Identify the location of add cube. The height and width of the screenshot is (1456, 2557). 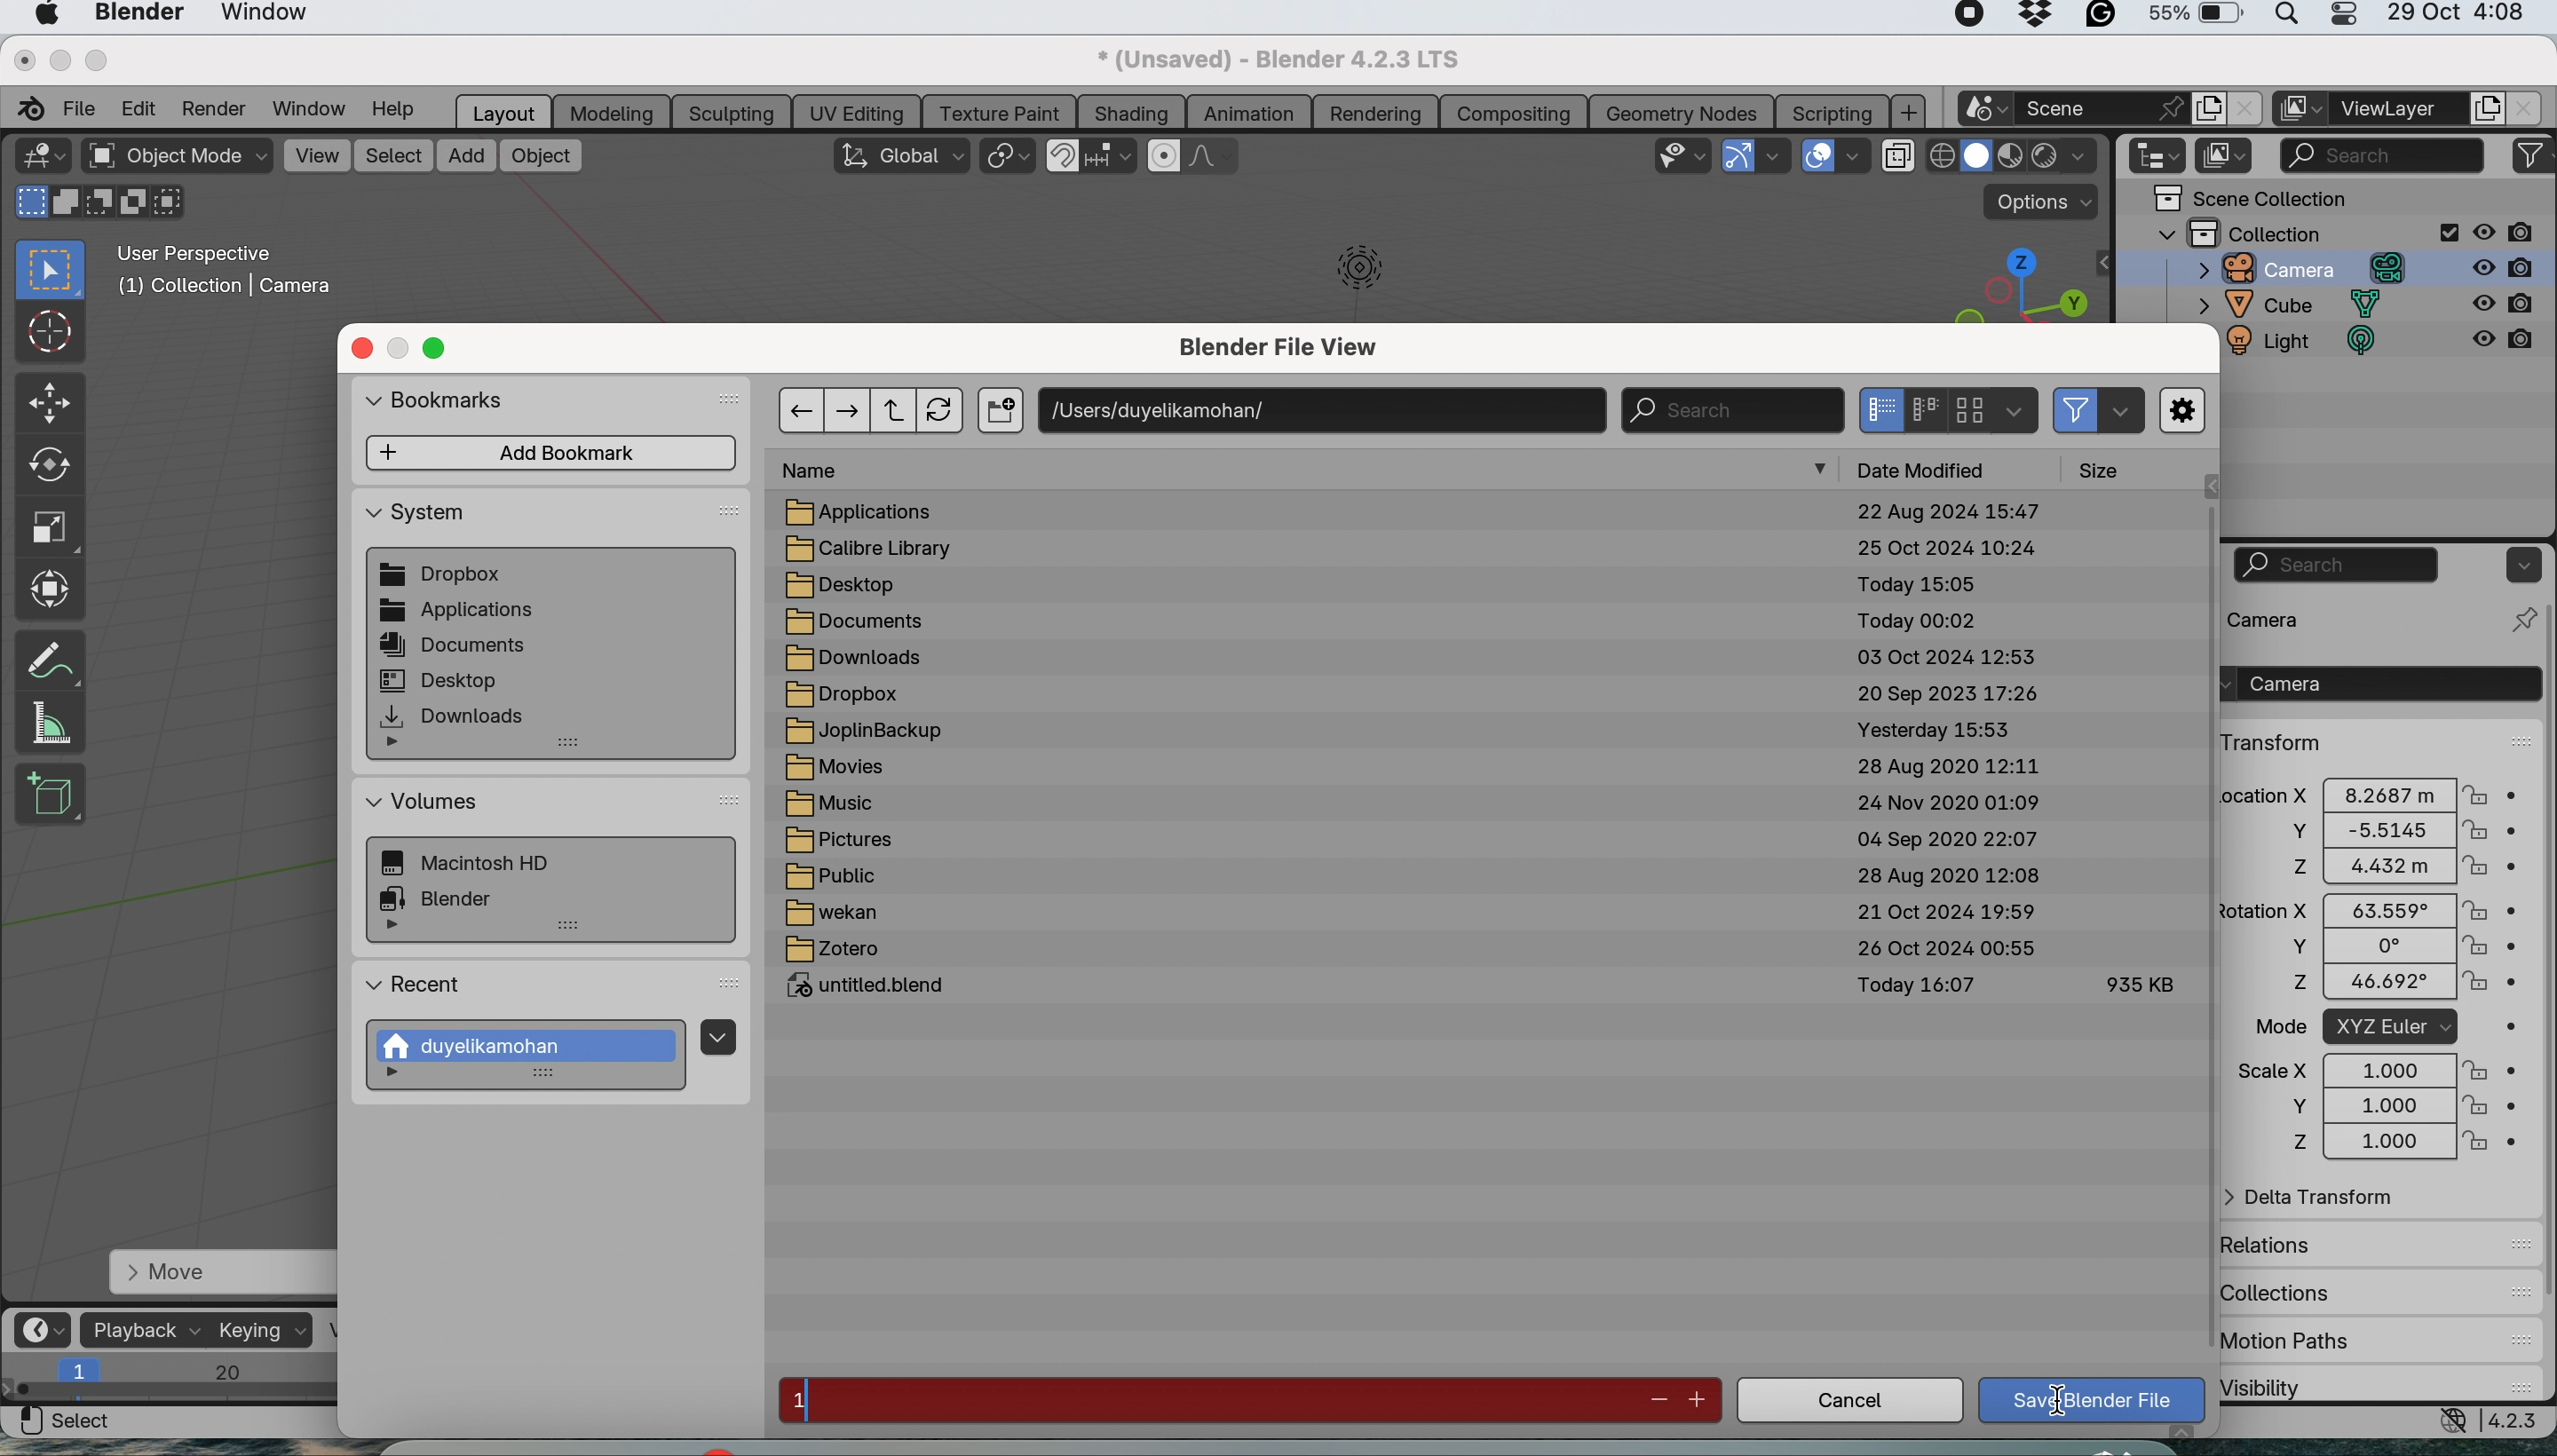
(52, 790).